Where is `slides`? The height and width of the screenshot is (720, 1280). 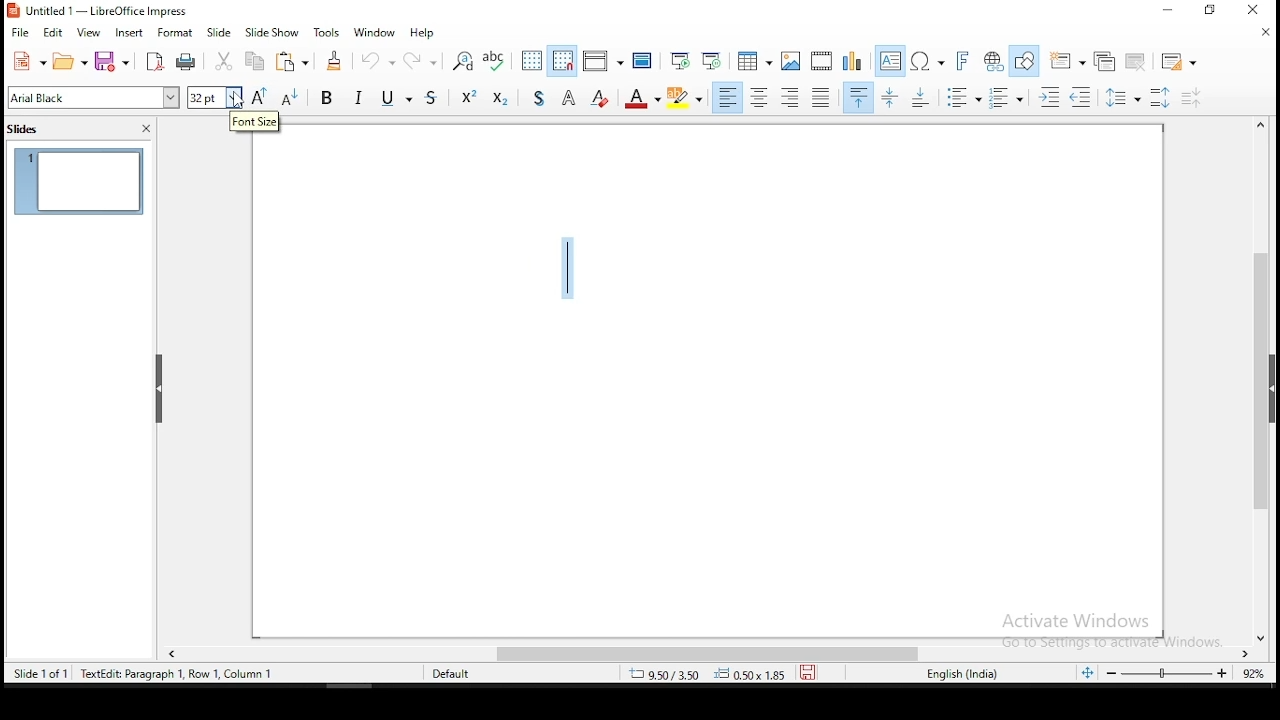 slides is located at coordinates (26, 131).